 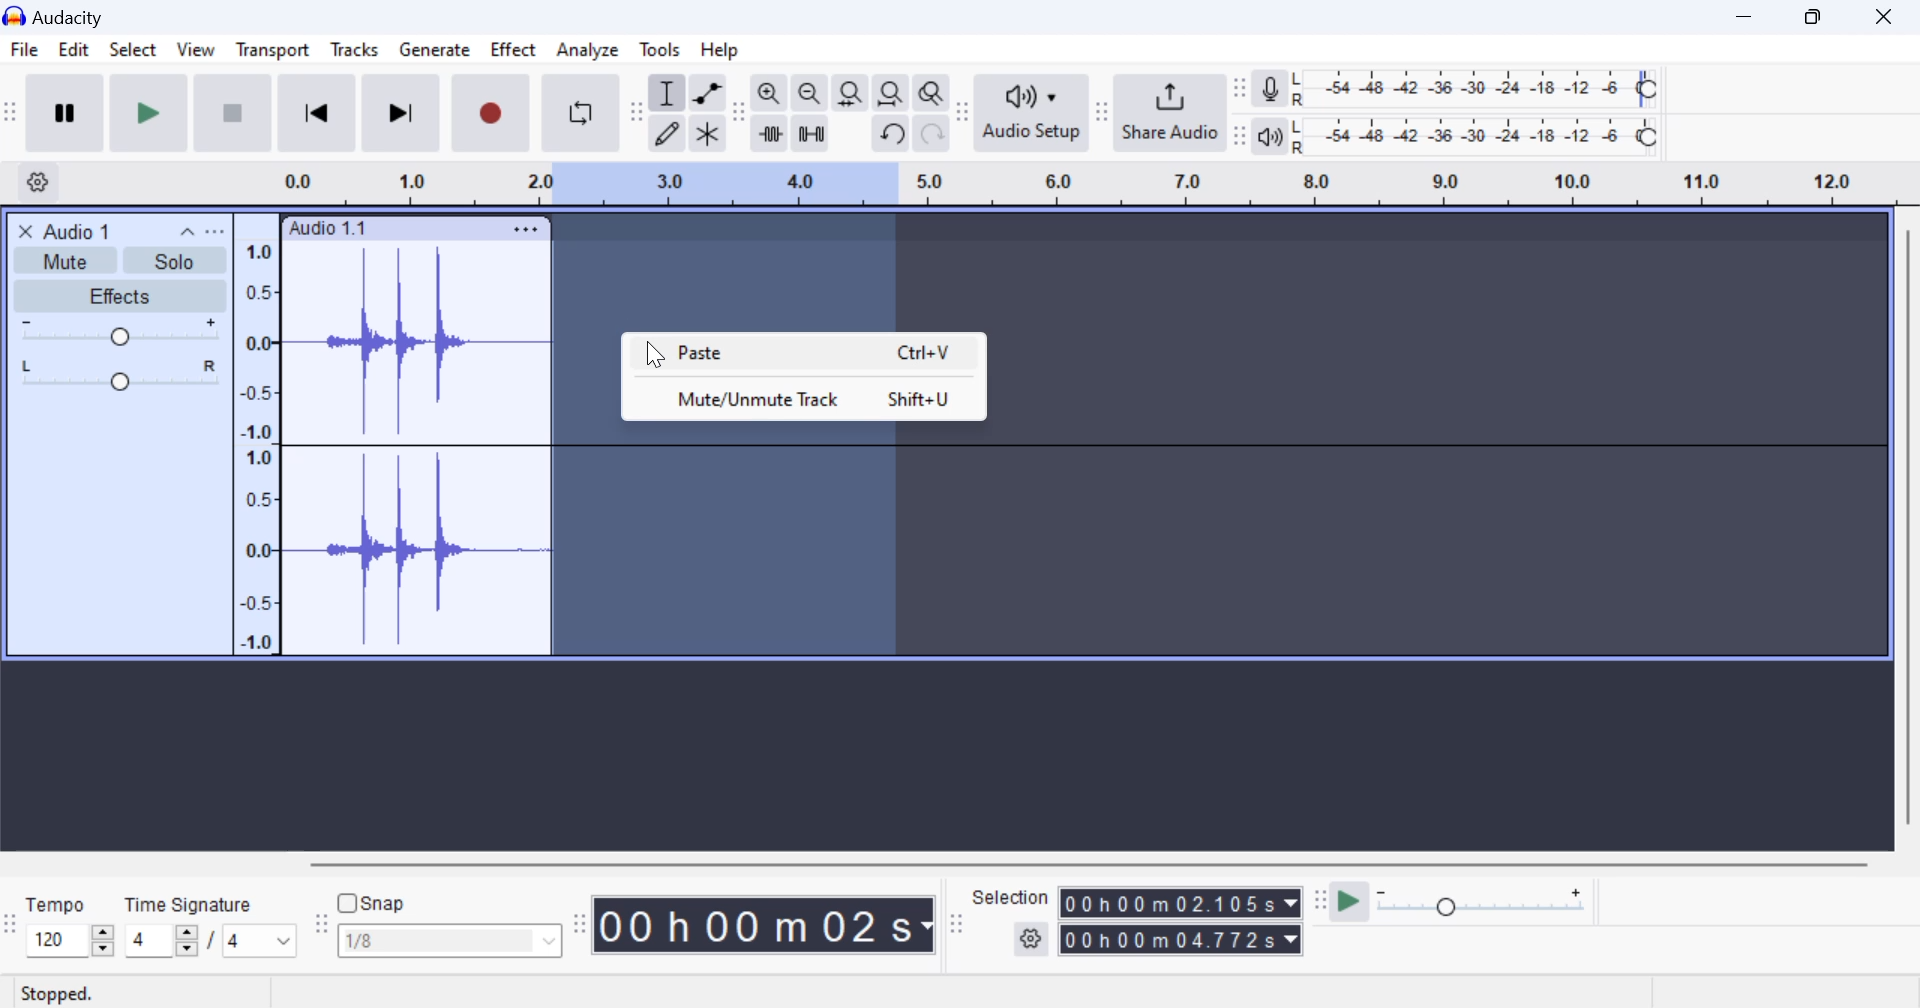 What do you see at coordinates (802, 399) in the screenshot?
I see `Mute/Unmute Track` at bounding box center [802, 399].